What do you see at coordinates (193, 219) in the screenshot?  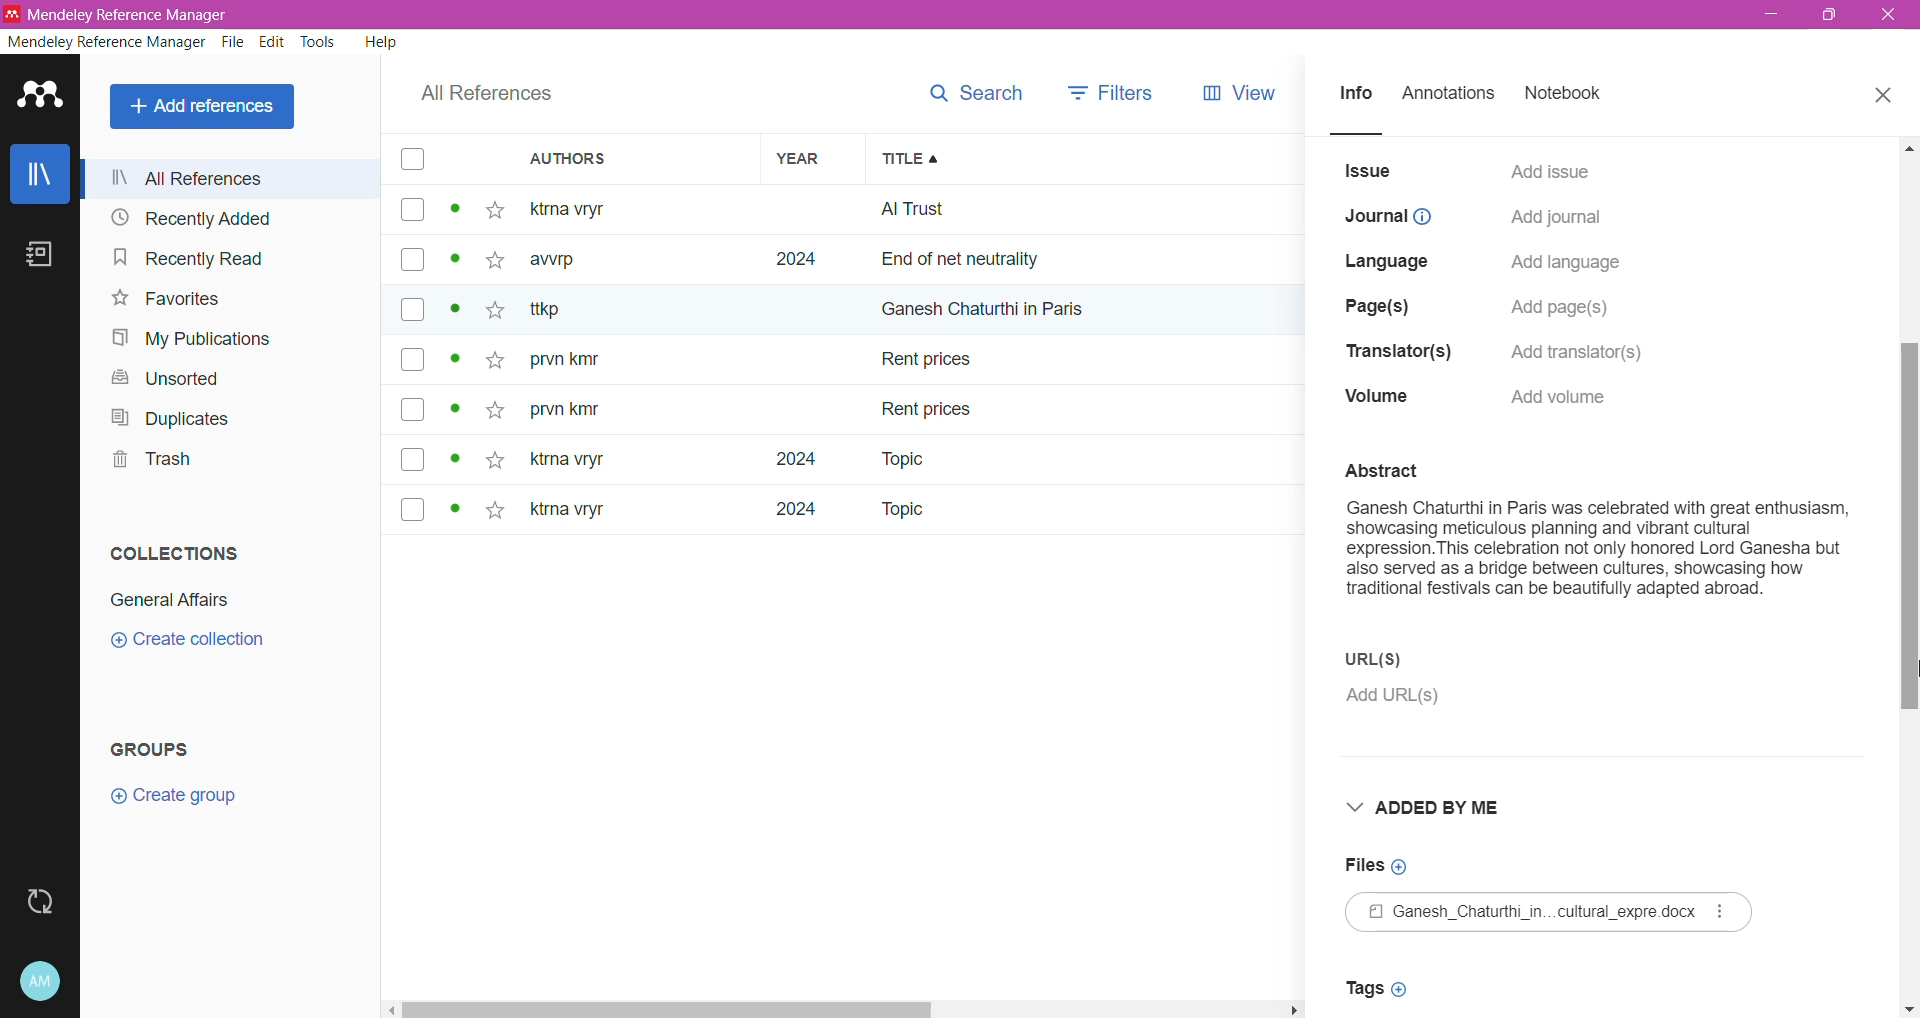 I see `Recently Added` at bounding box center [193, 219].